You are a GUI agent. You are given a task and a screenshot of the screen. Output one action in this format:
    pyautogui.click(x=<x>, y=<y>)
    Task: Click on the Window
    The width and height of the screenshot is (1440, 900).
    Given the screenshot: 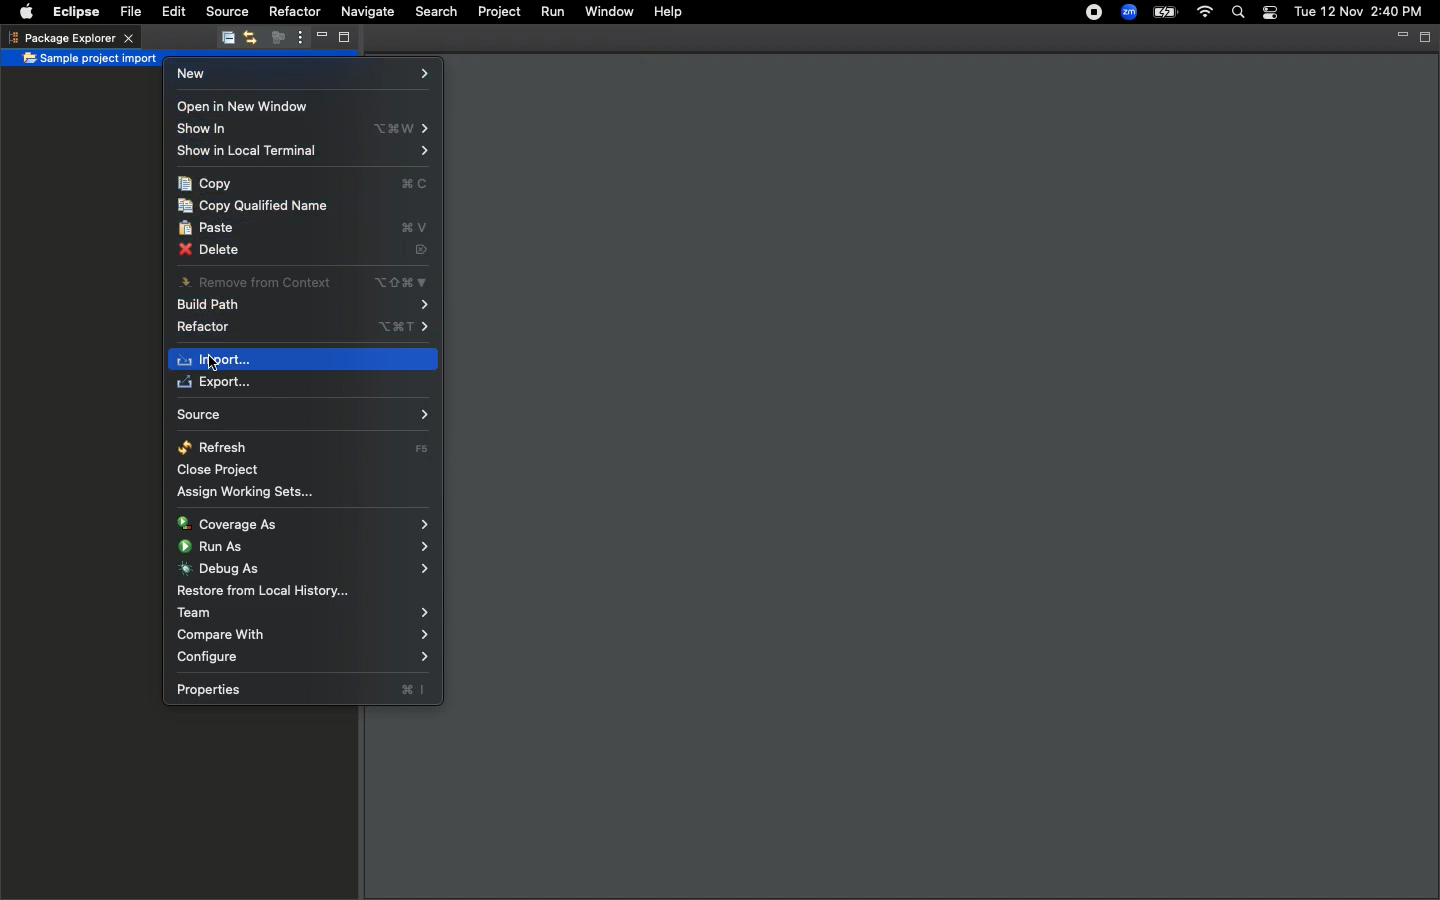 What is the action you would take?
    pyautogui.click(x=609, y=12)
    